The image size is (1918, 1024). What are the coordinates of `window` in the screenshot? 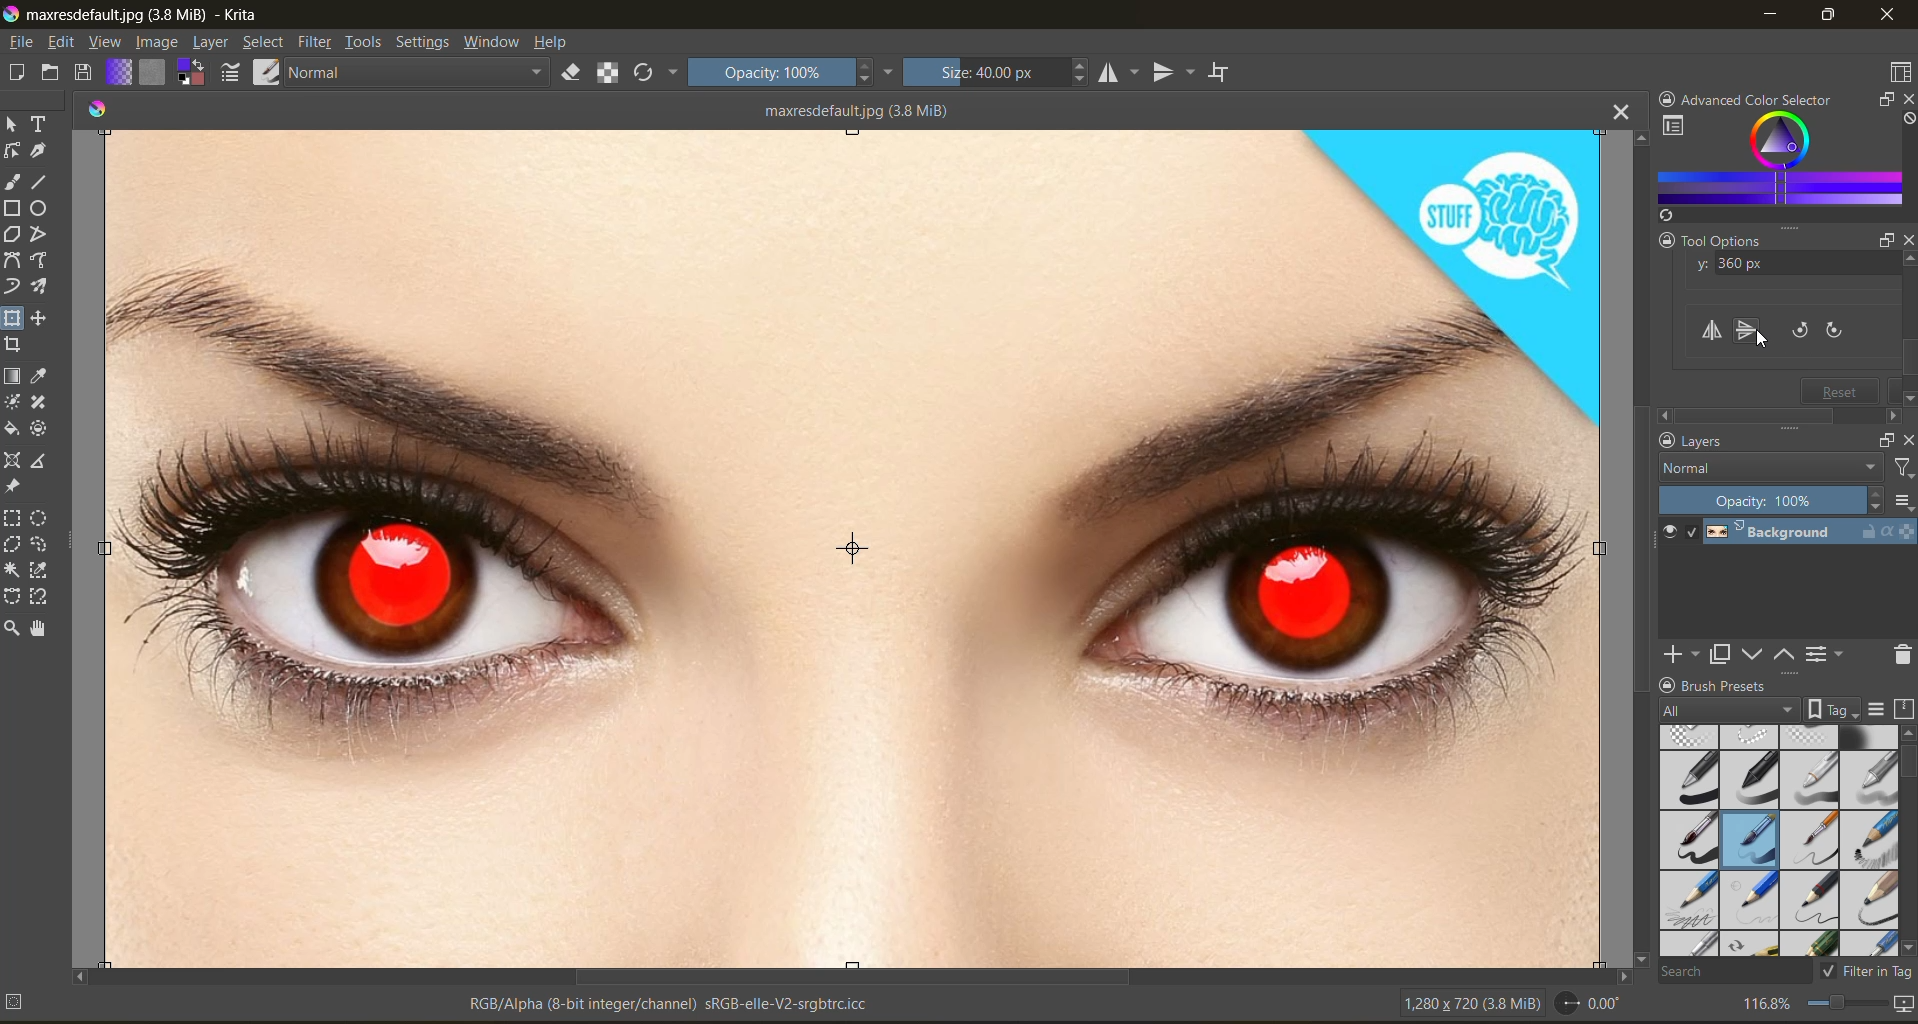 It's located at (494, 41).